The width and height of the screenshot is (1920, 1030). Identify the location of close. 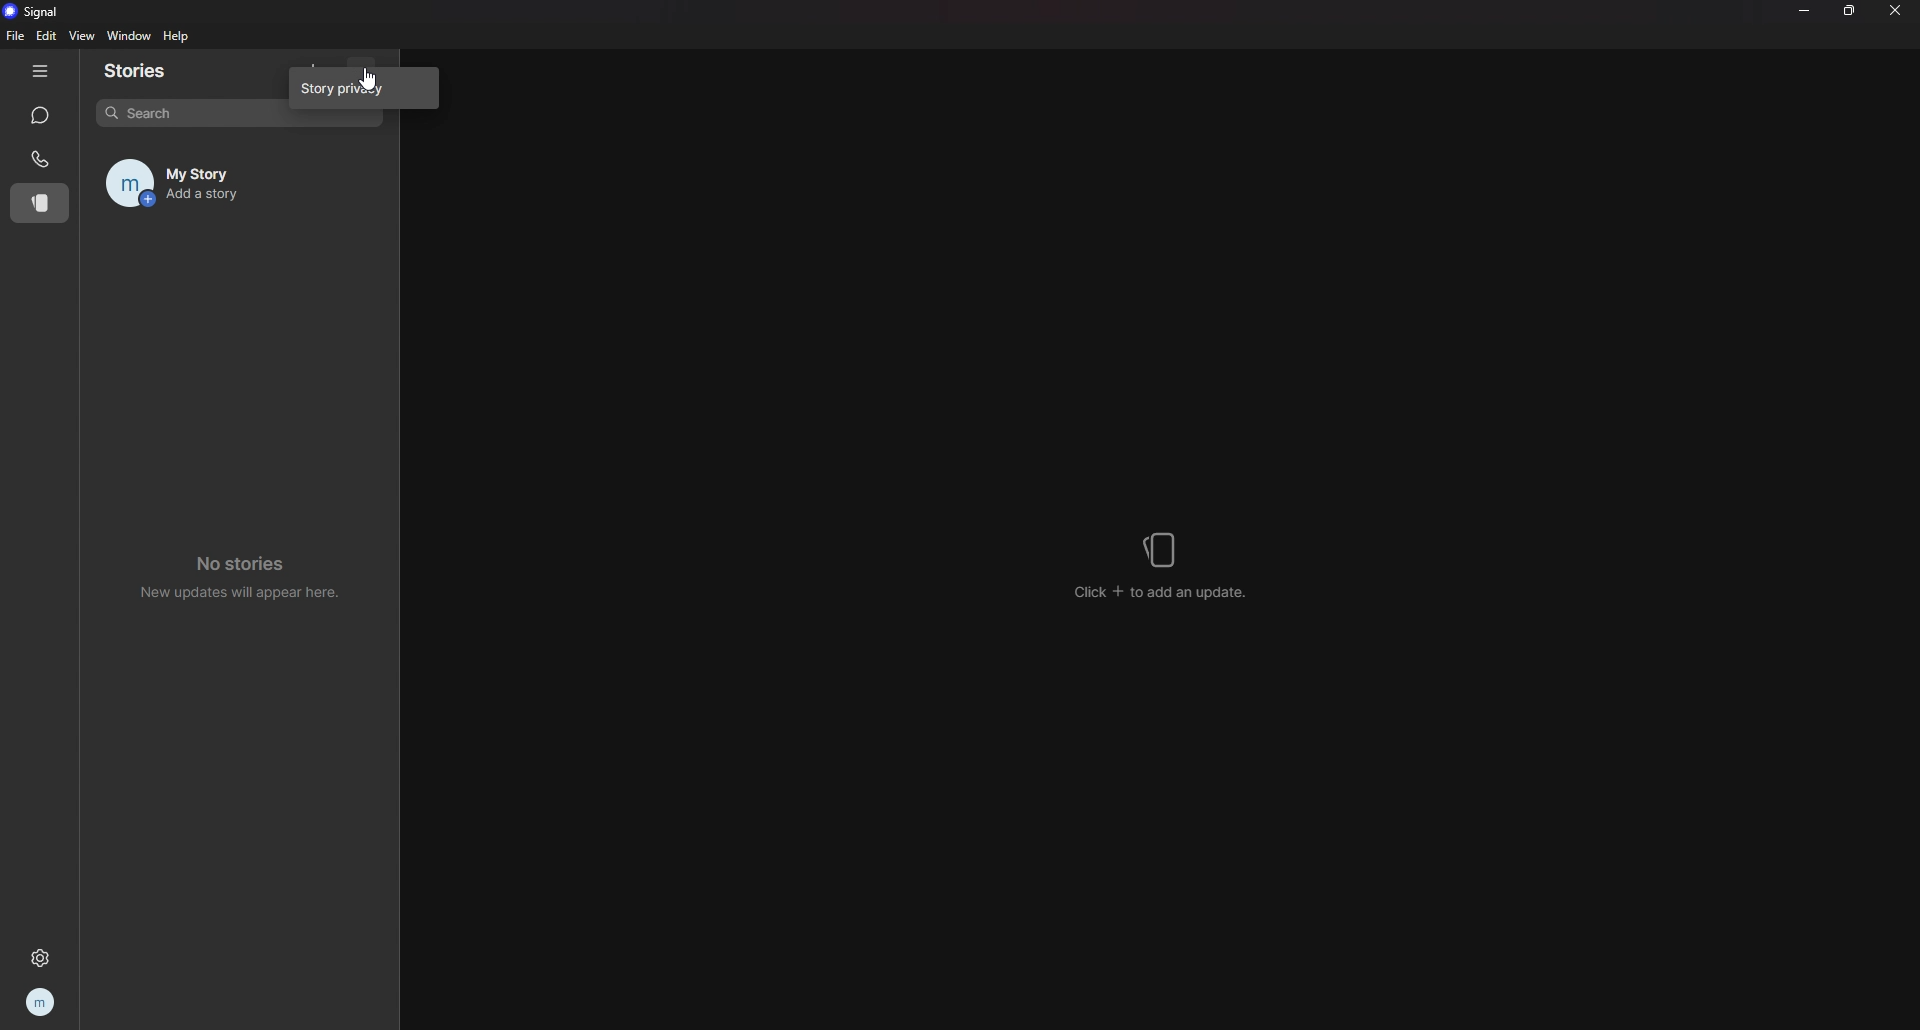
(1895, 9).